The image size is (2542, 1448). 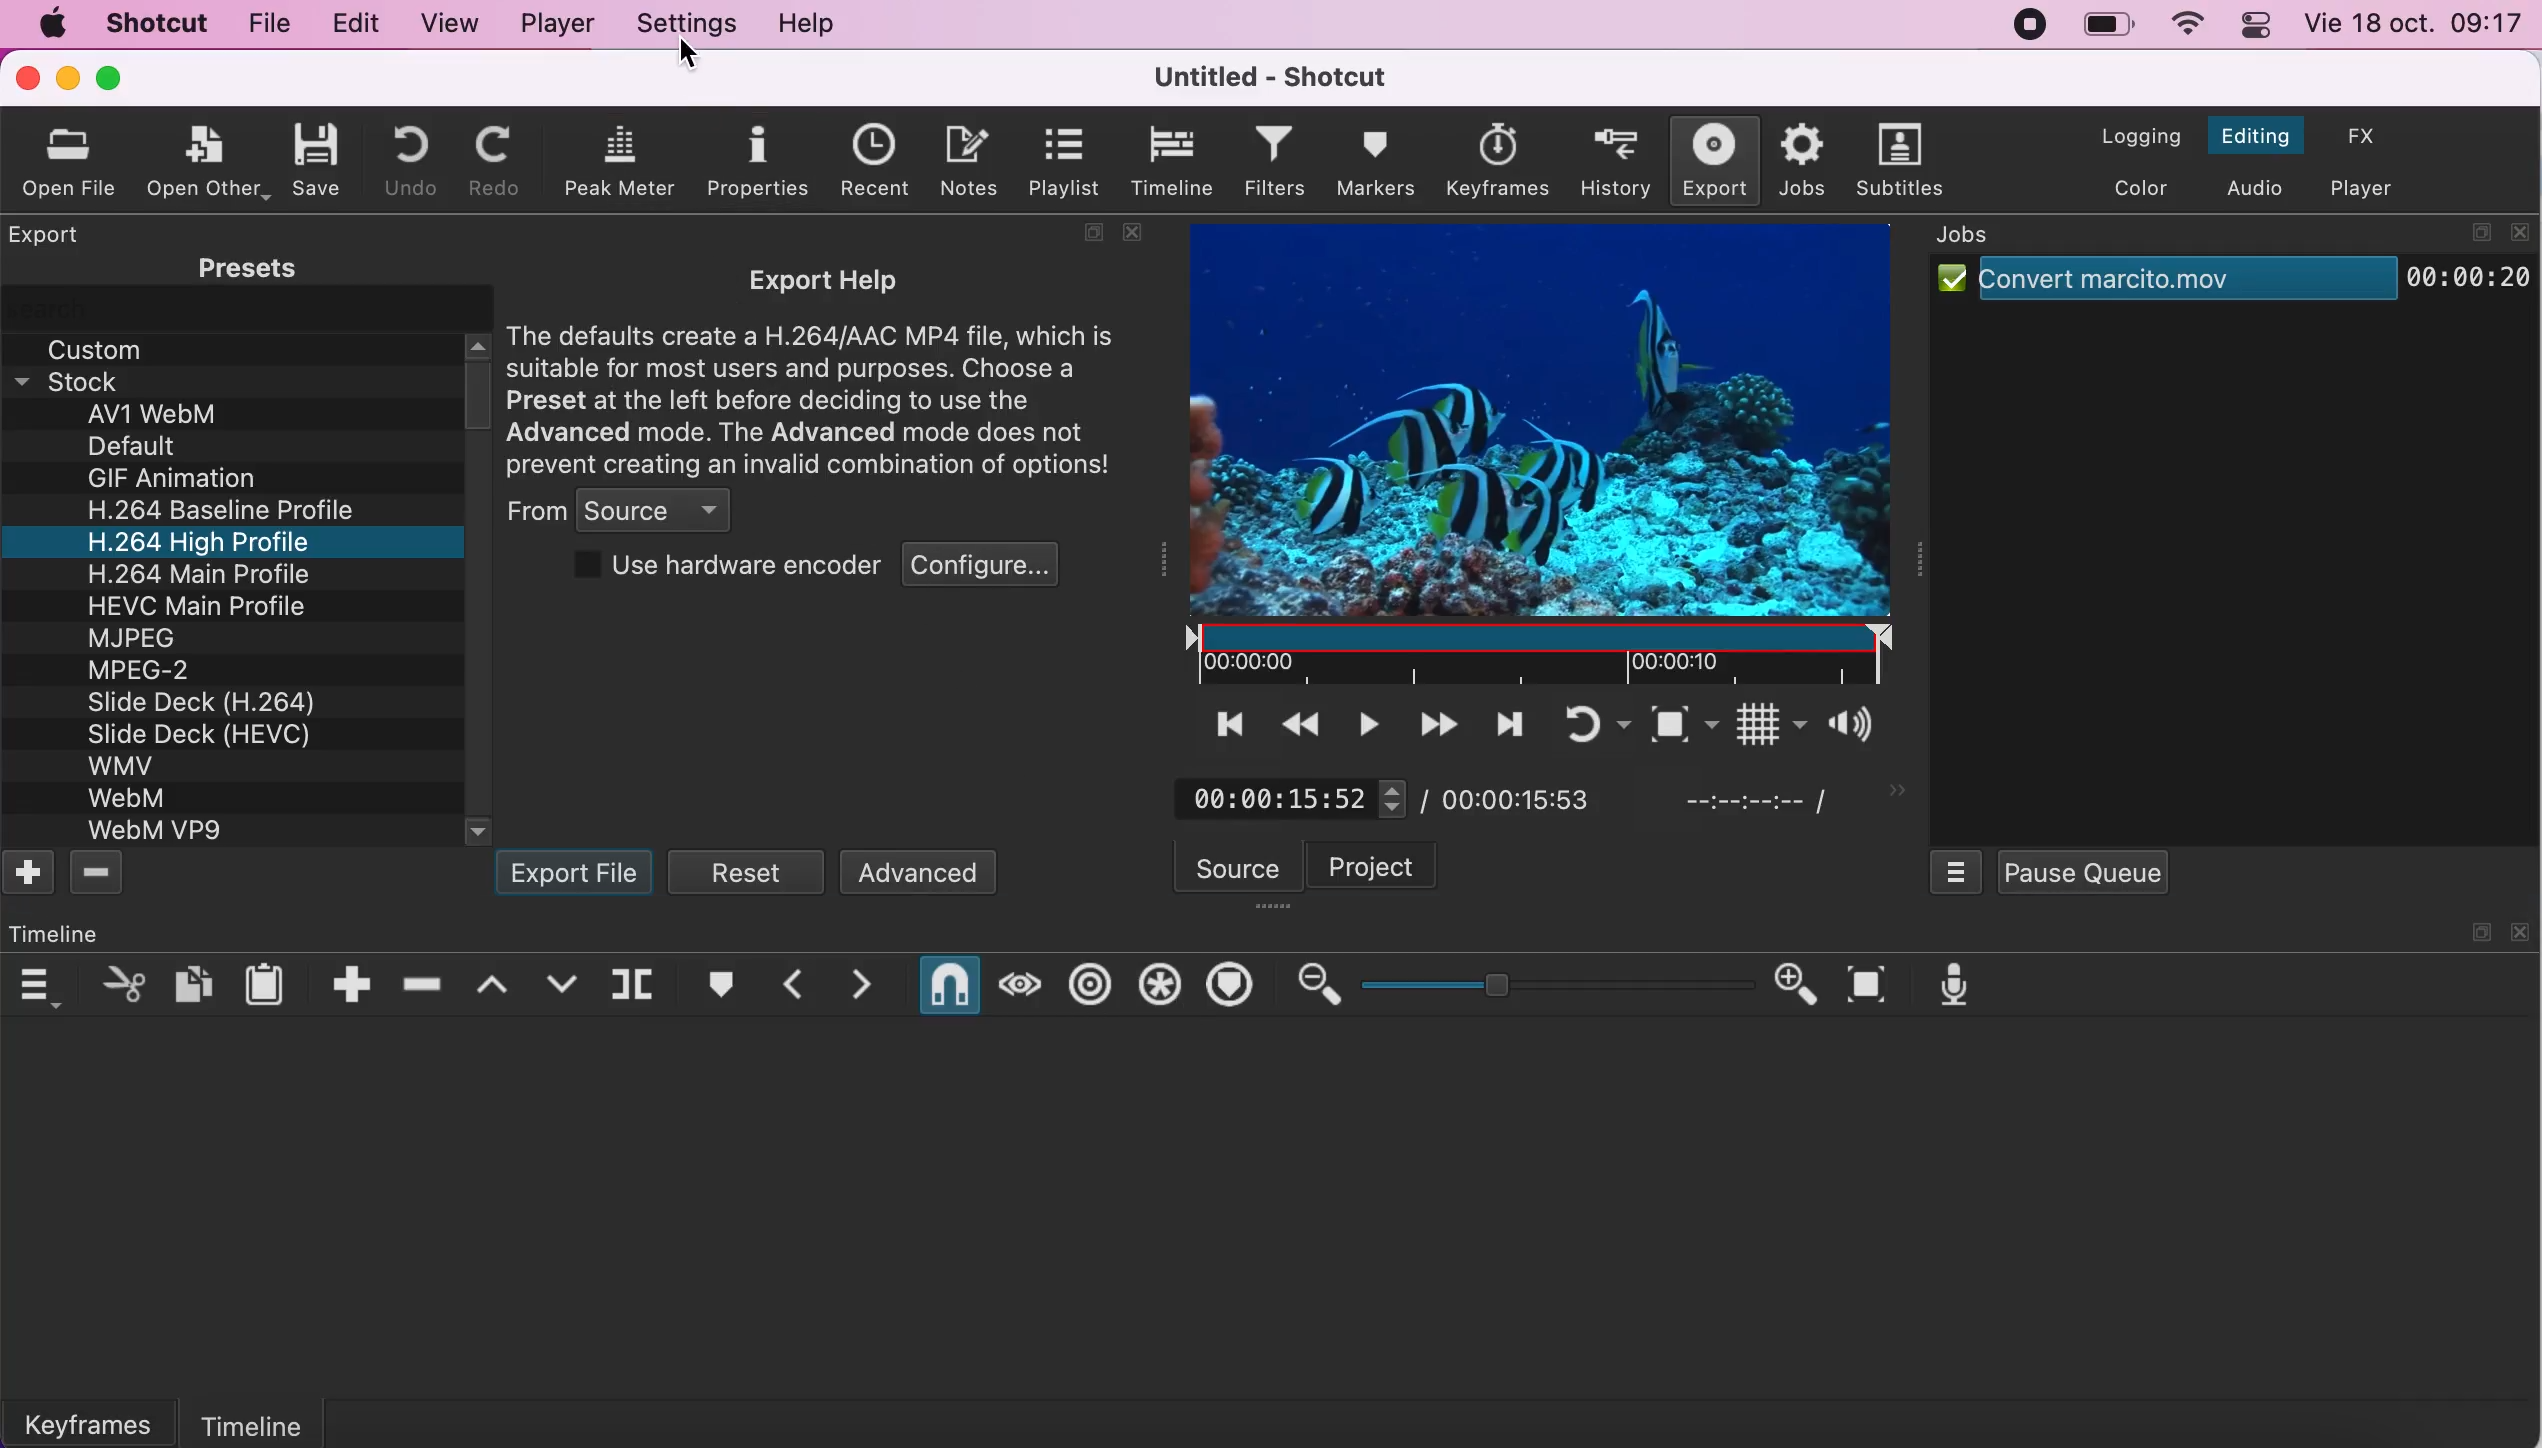 What do you see at coordinates (2258, 25) in the screenshot?
I see `panel control` at bounding box center [2258, 25].